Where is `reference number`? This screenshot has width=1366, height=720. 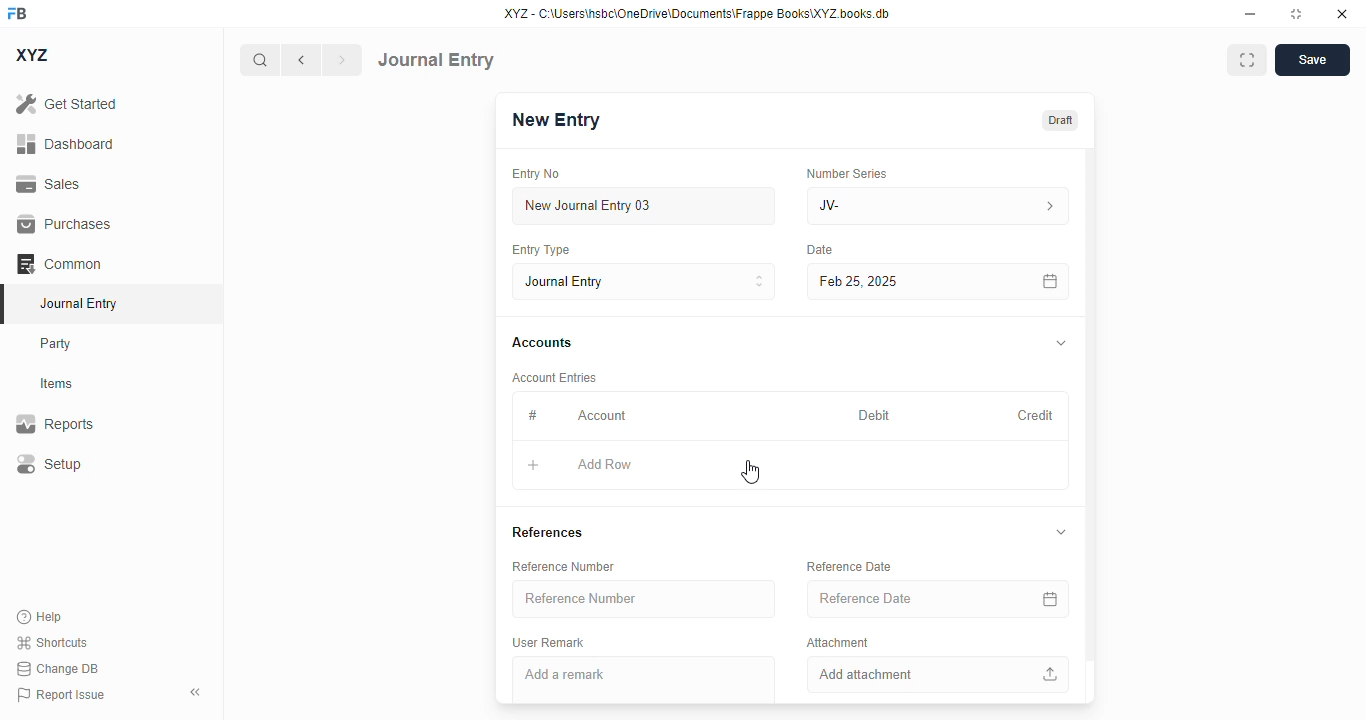
reference number is located at coordinates (563, 566).